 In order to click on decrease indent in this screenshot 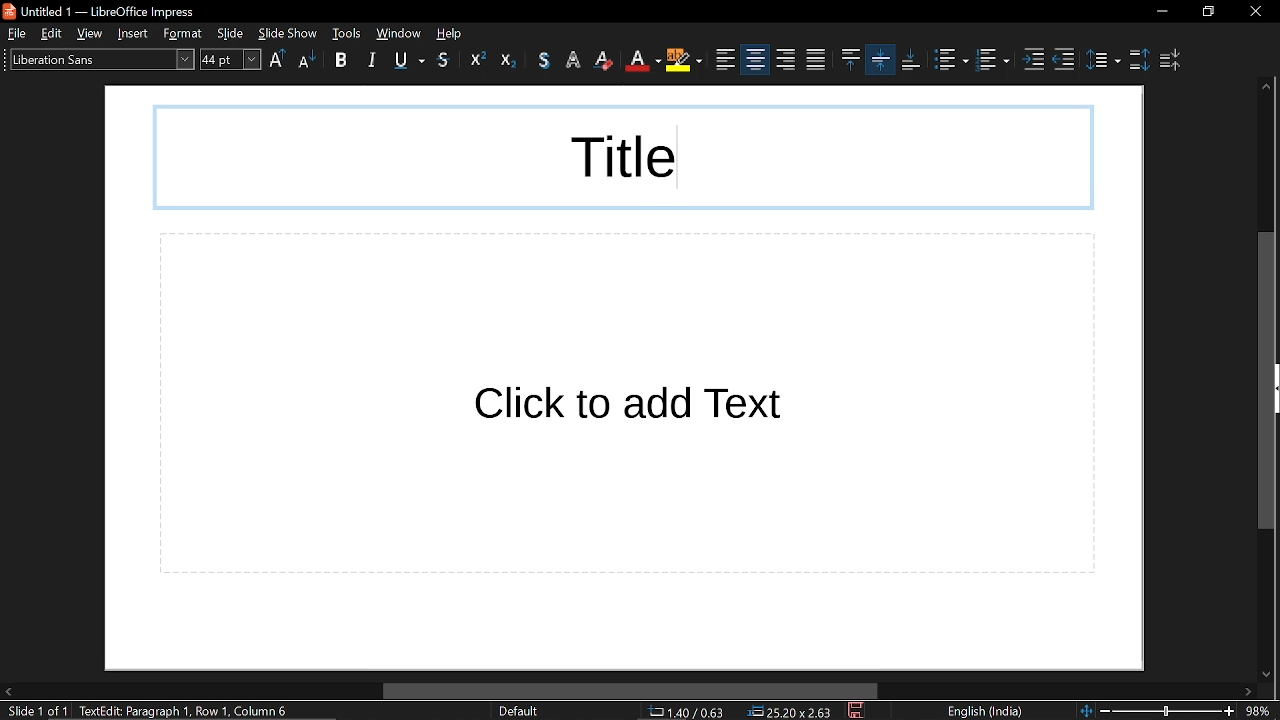, I will do `click(1064, 60)`.